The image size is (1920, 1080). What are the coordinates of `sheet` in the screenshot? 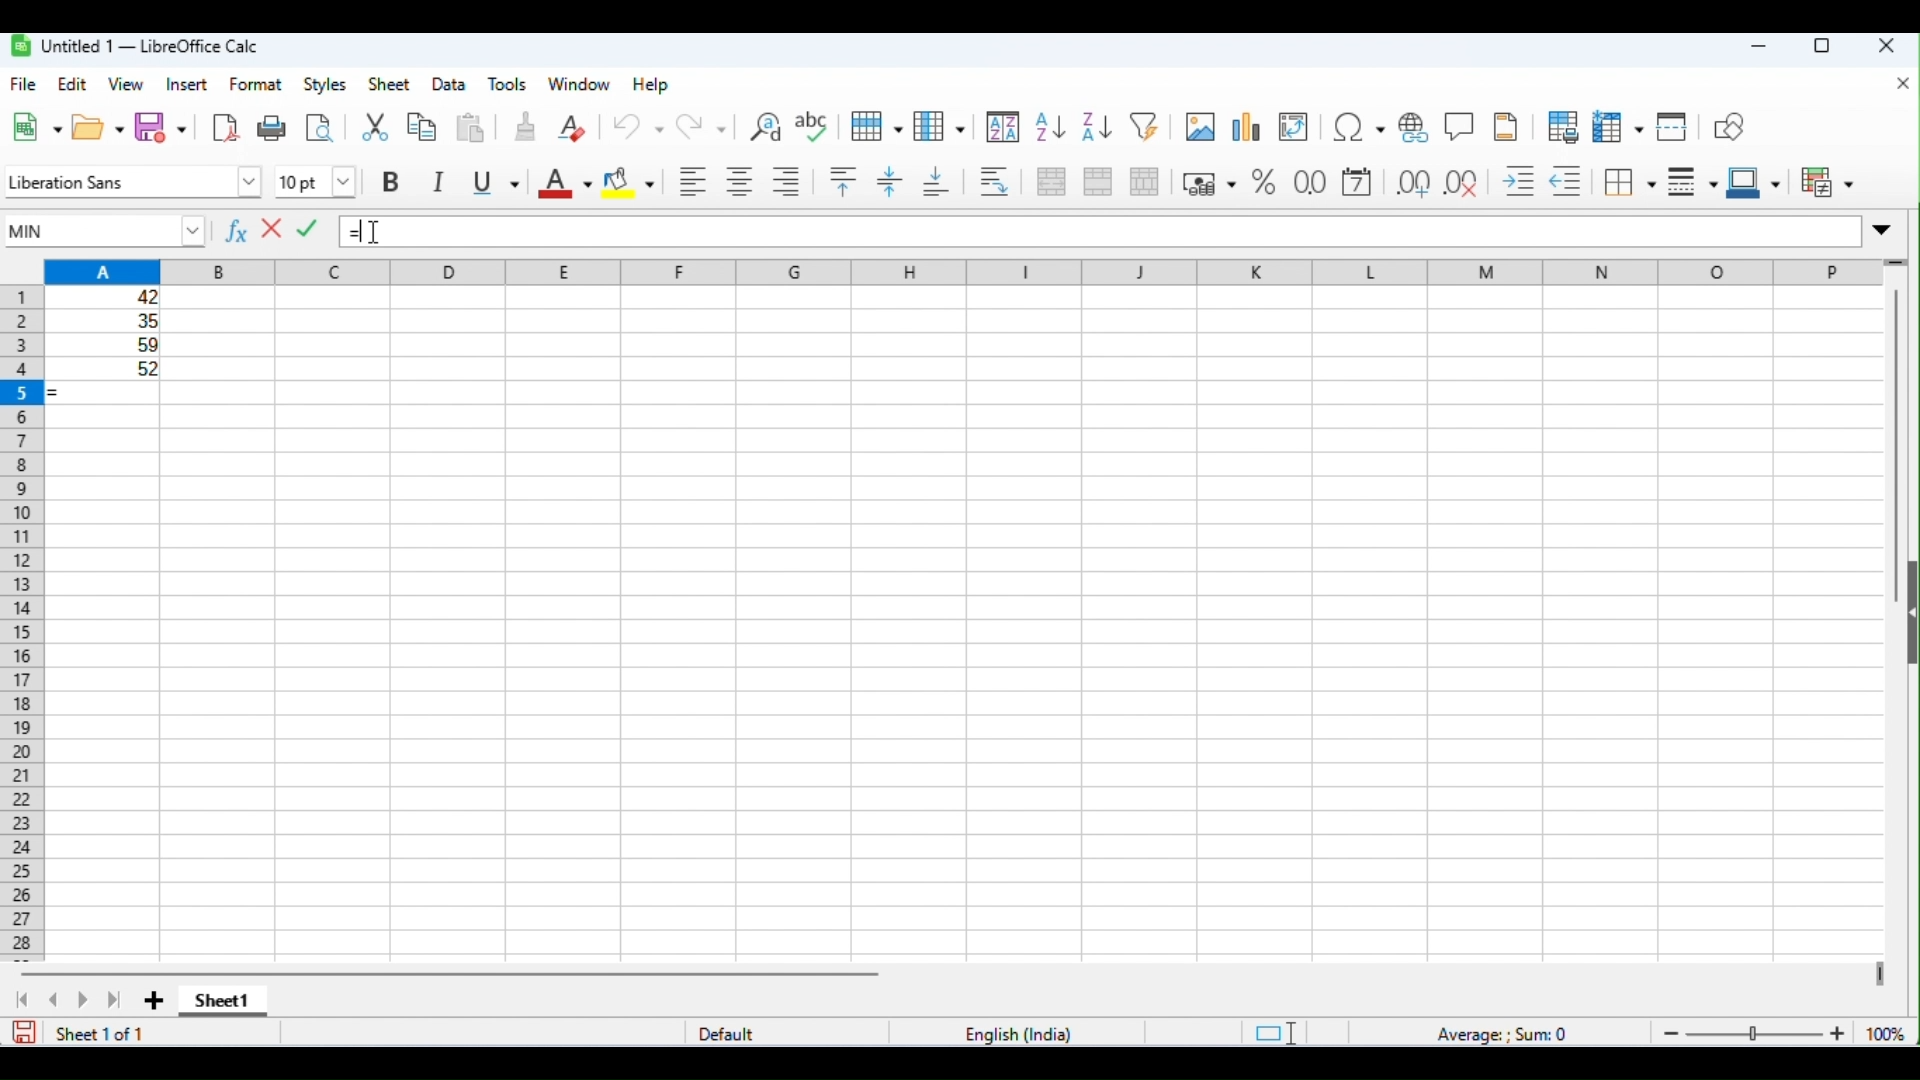 It's located at (388, 84).